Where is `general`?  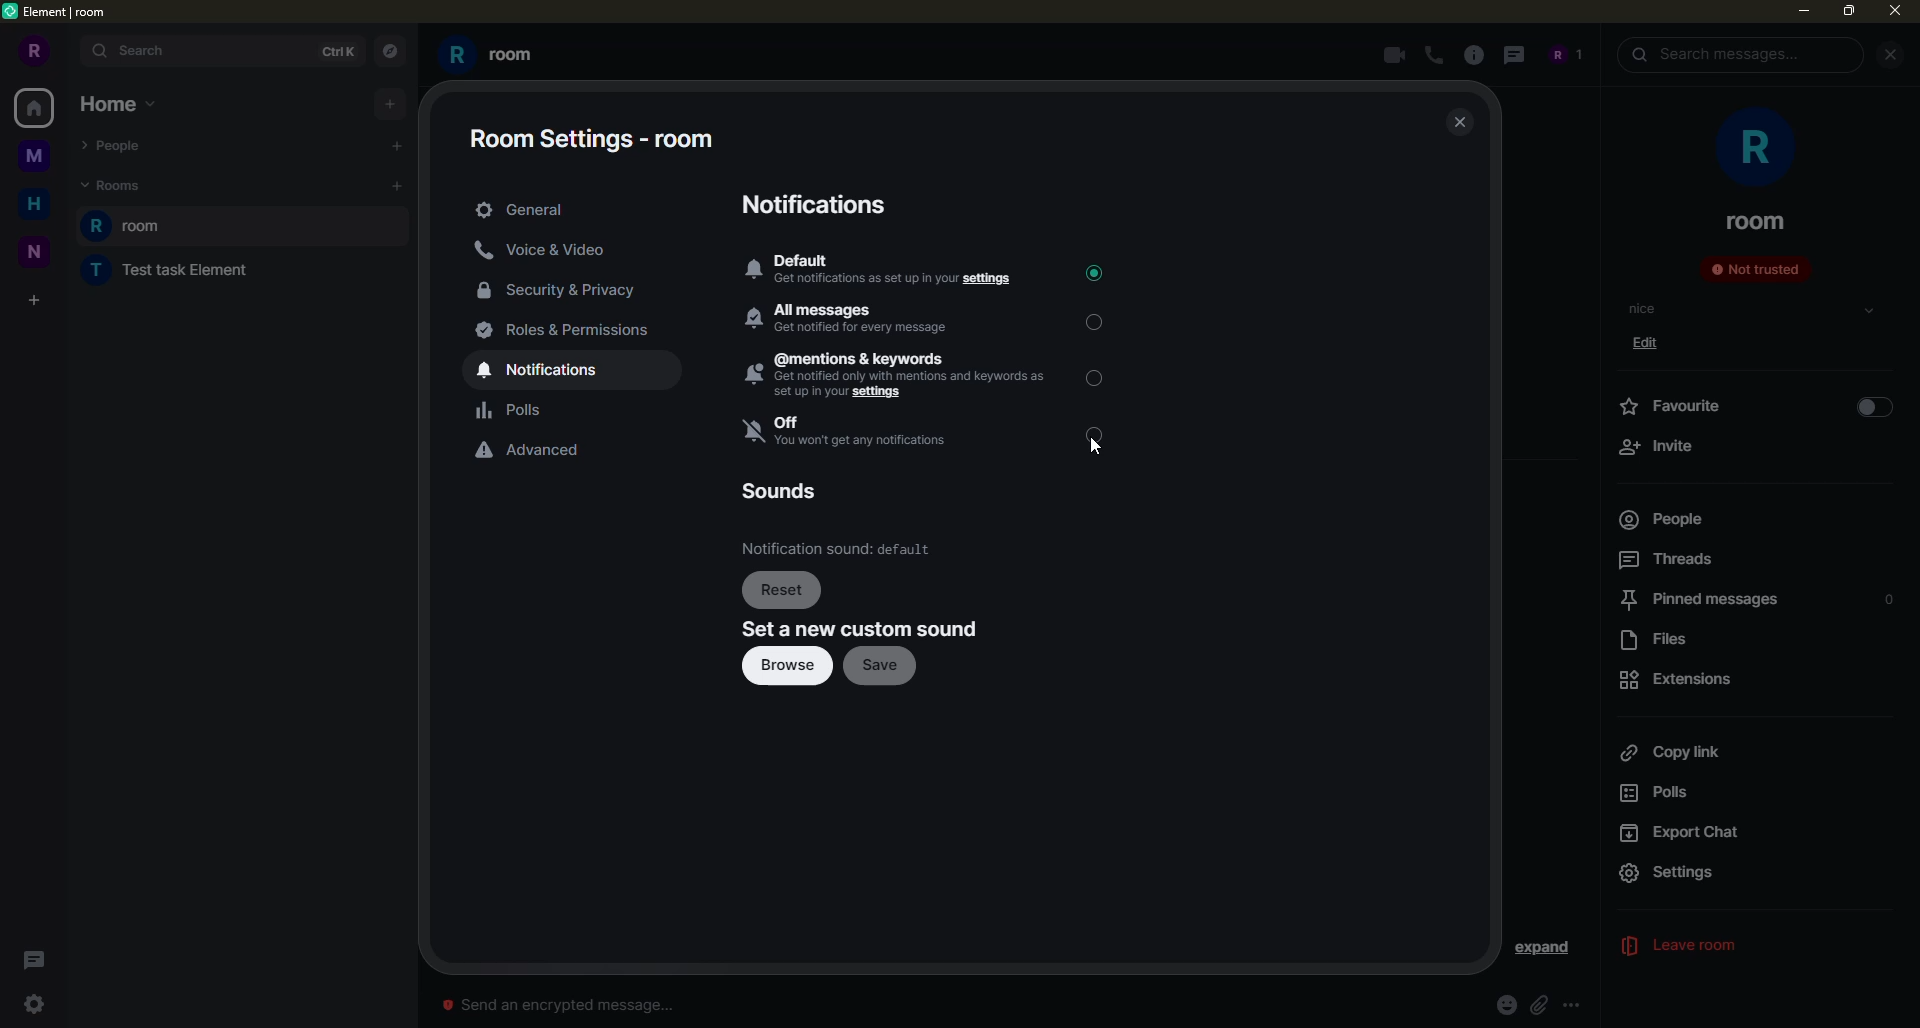
general is located at coordinates (528, 207).